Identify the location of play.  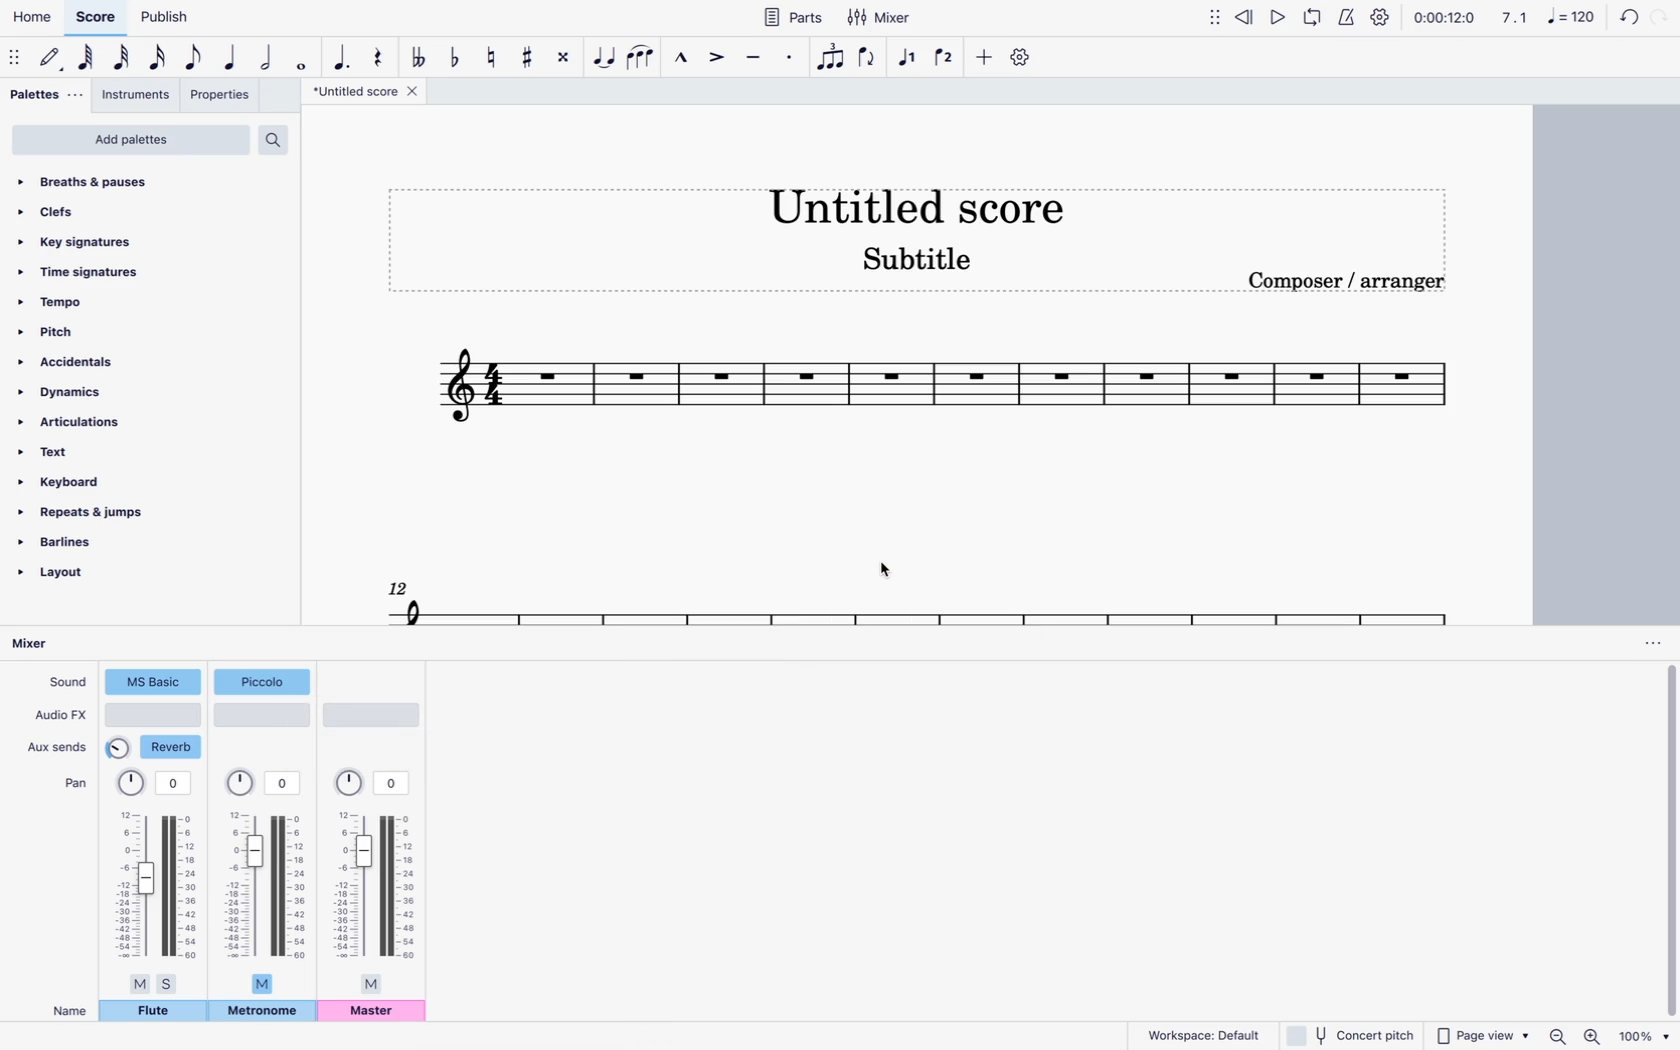
(1277, 17).